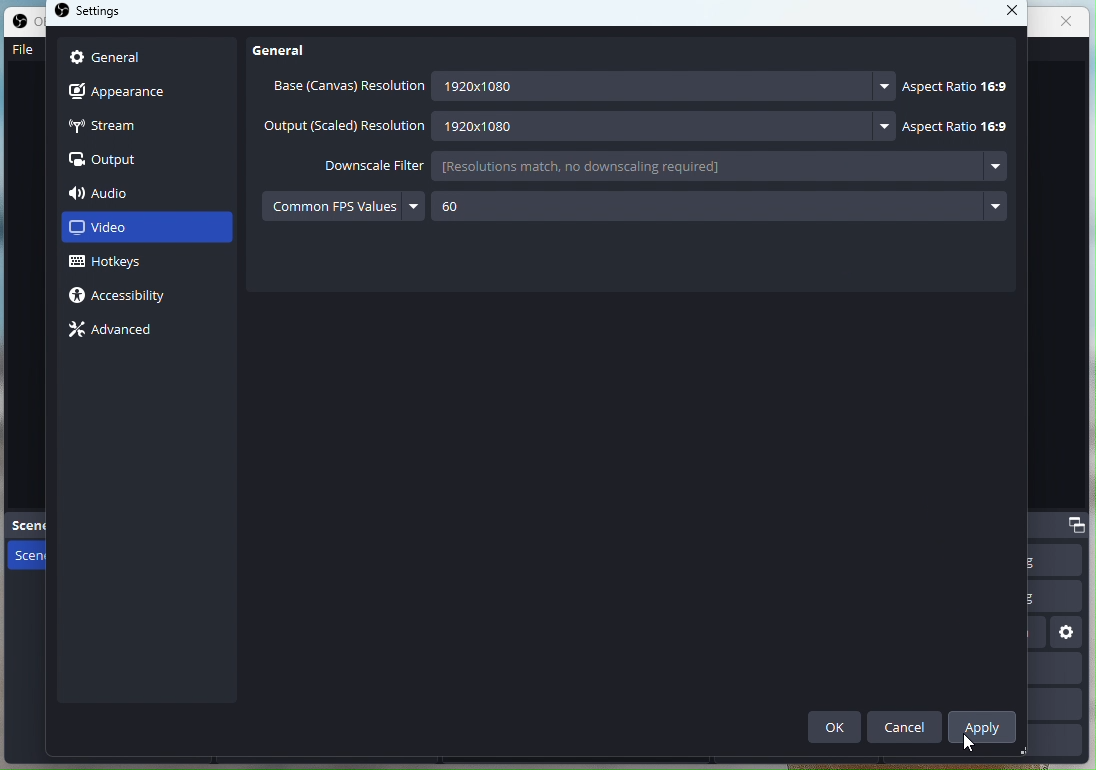 This screenshot has width=1096, height=770. What do you see at coordinates (888, 126) in the screenshot?
I see `more options` at bounding box center [888, 126].